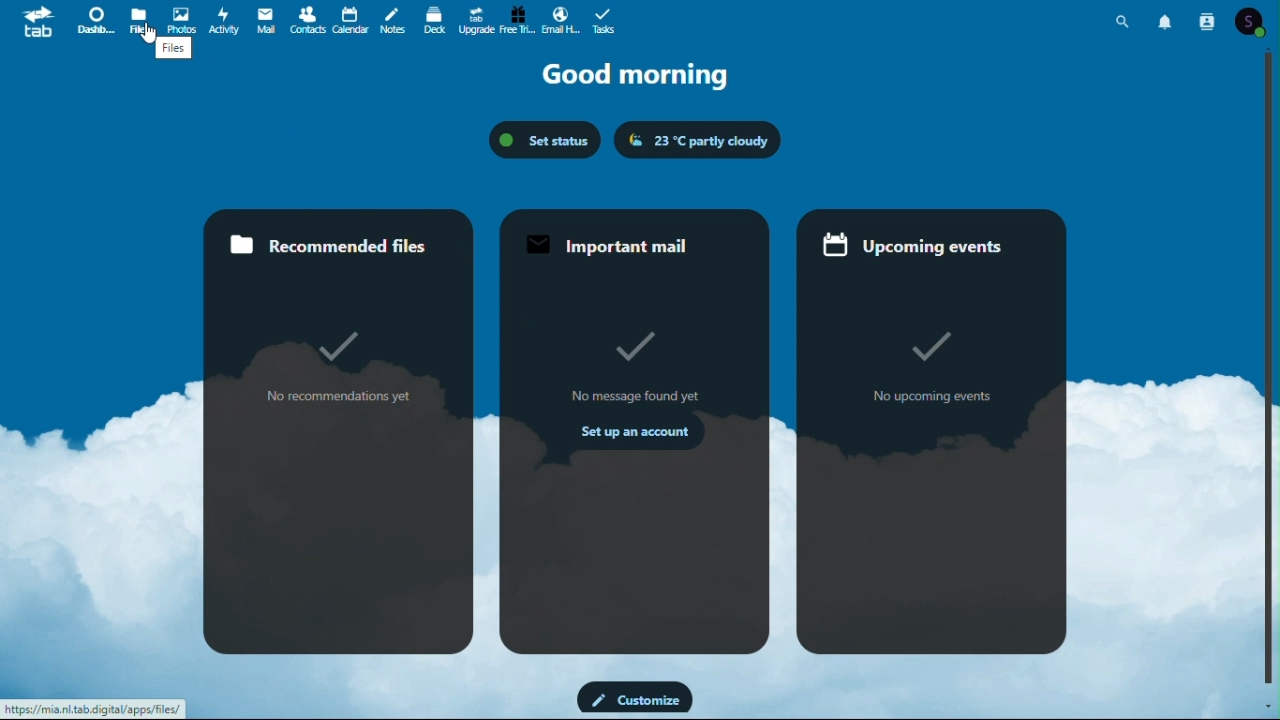  What do you see at coordinates (94, 708) in the screenshot?
I see `URL` at bounding box center [94, 708].